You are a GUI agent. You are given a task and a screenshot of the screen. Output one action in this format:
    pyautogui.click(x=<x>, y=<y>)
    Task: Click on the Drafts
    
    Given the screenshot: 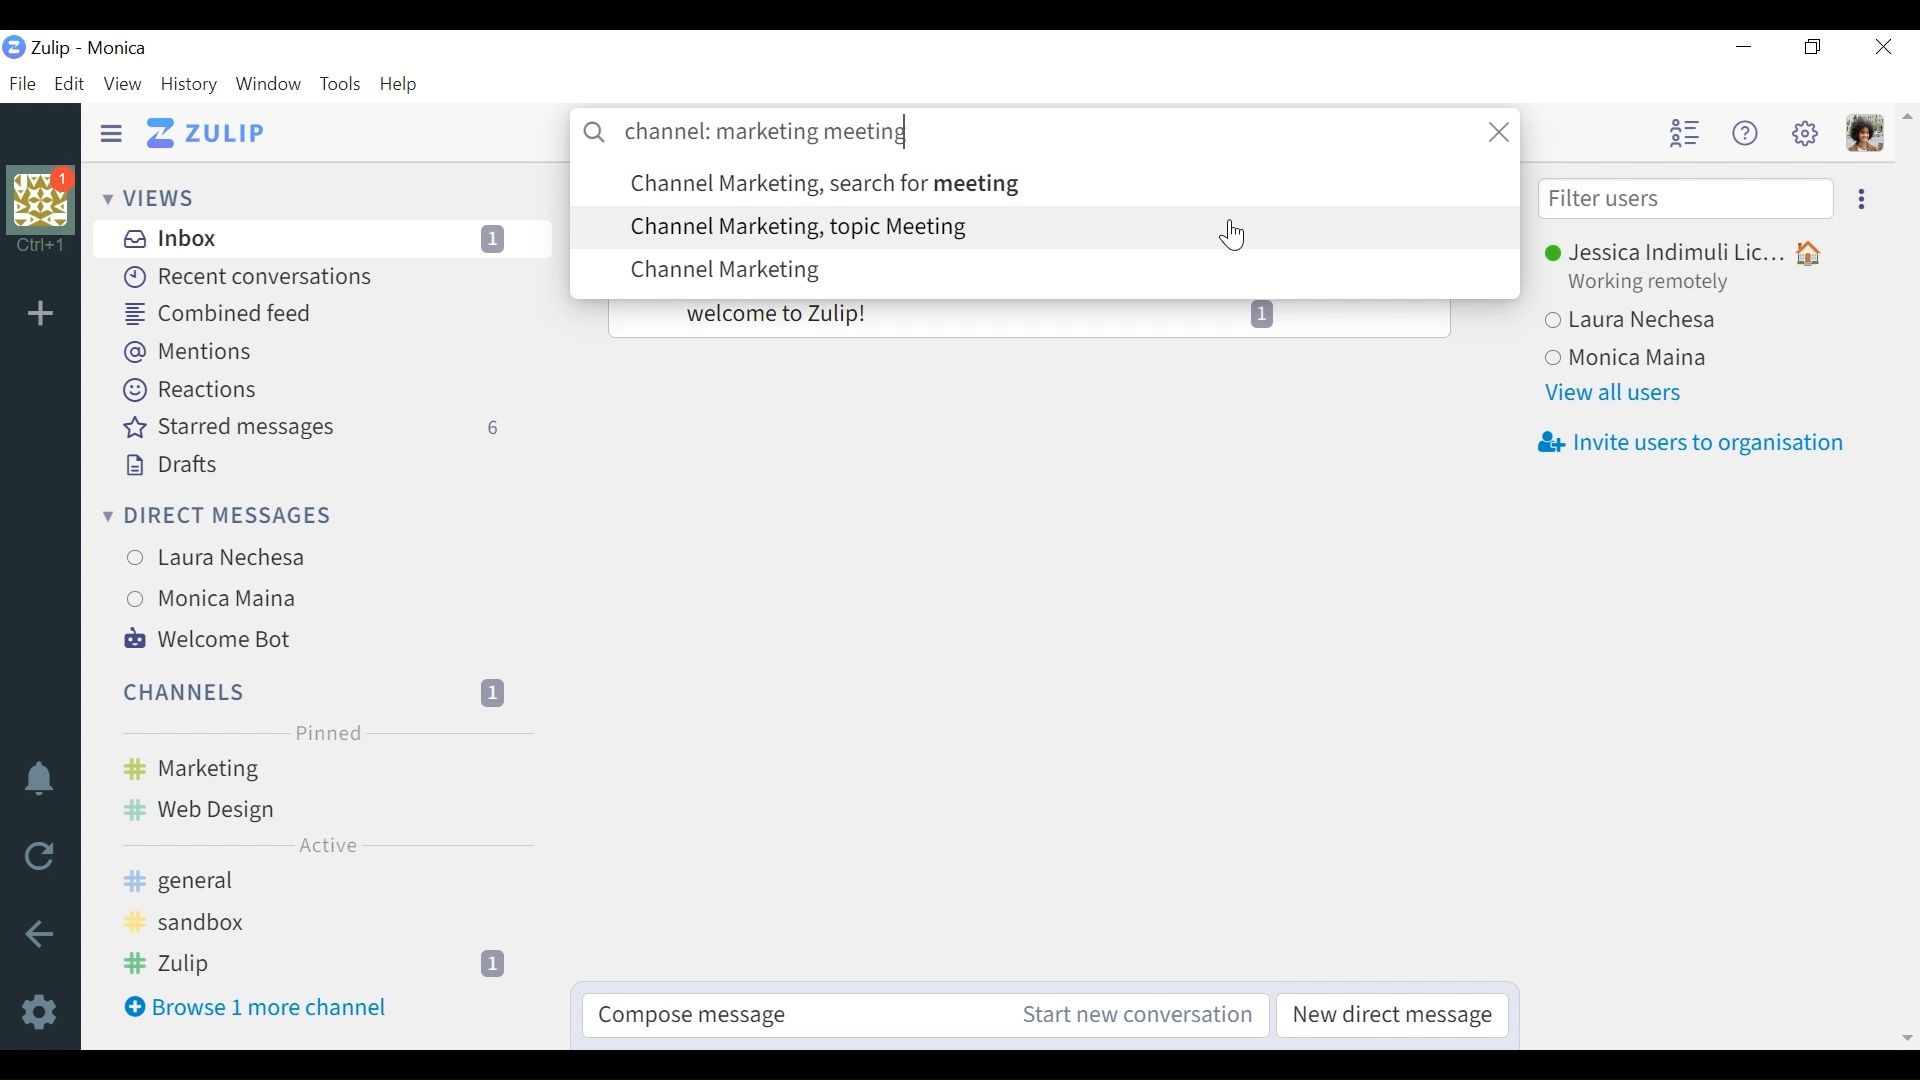 What is the action you would take?
    pyautogui.click(x=171, y=463)
    